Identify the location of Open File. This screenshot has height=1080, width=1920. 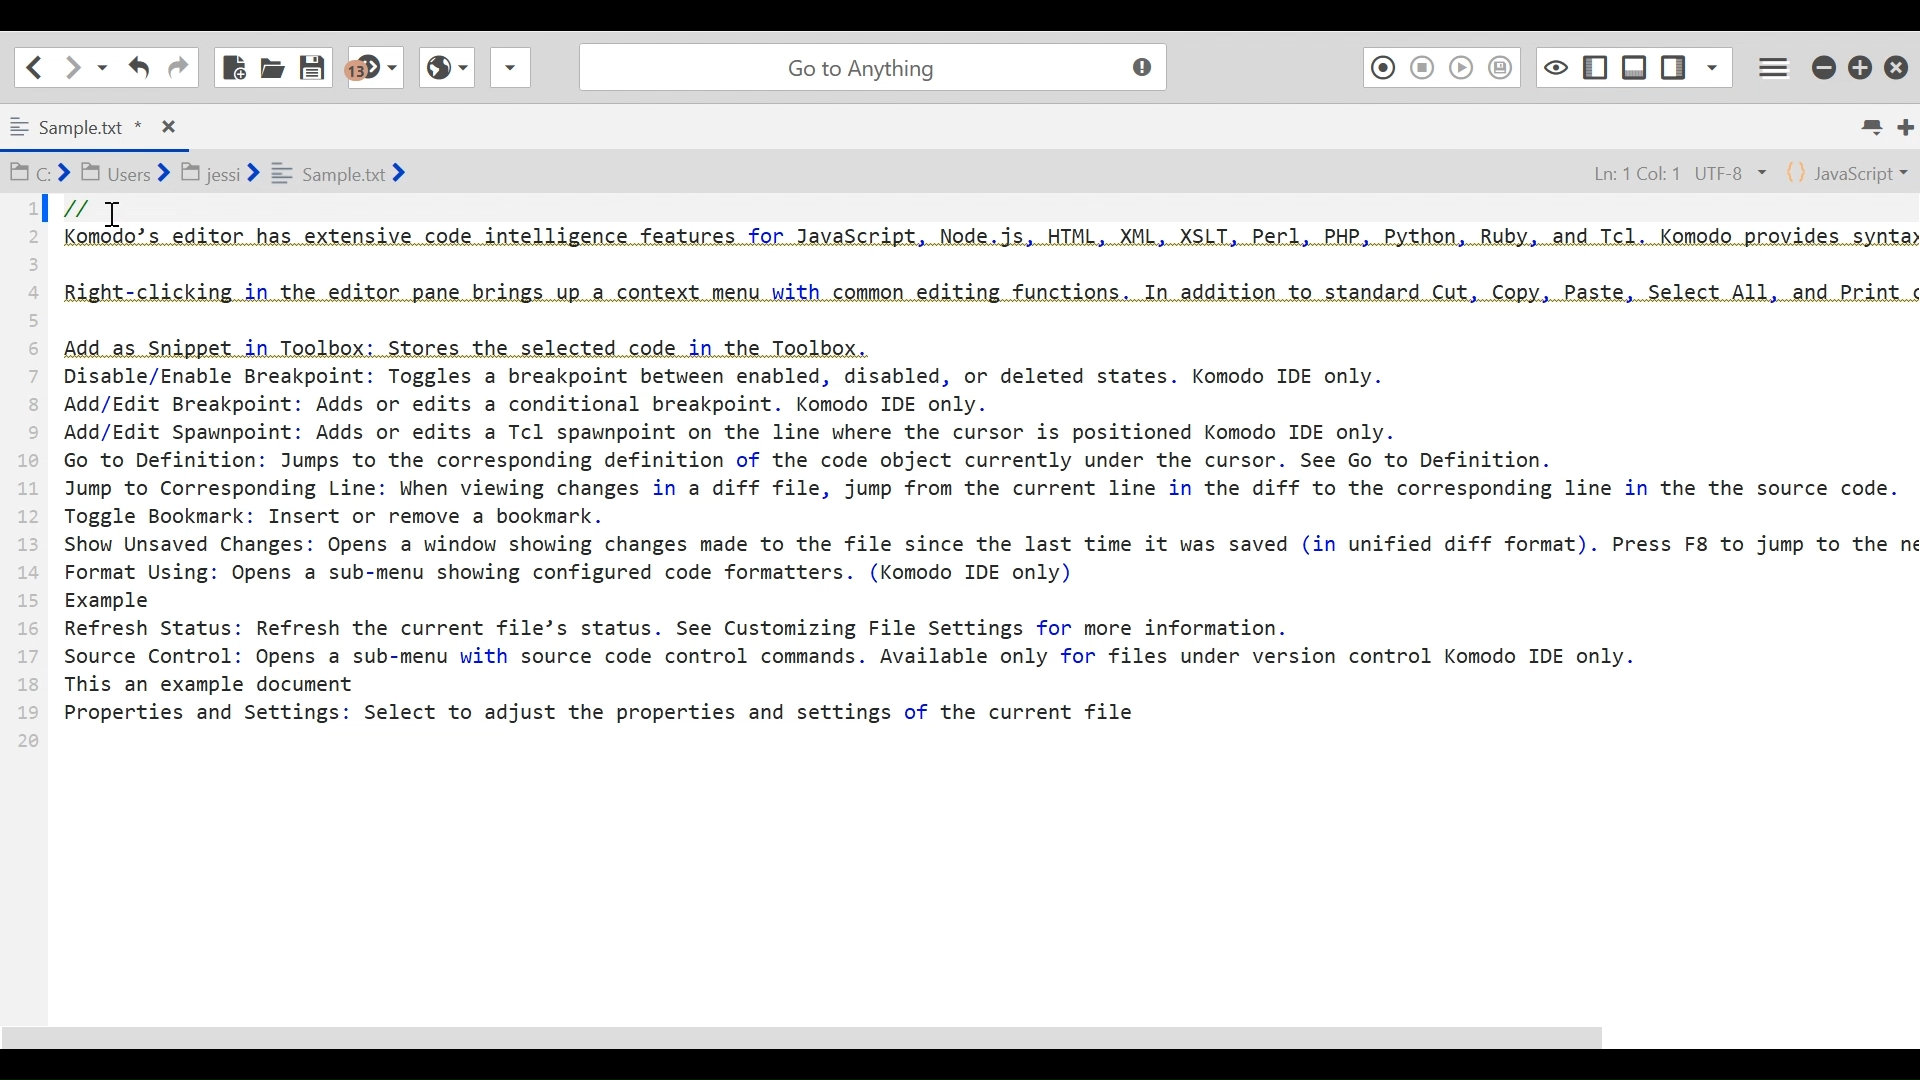
(272, 65).